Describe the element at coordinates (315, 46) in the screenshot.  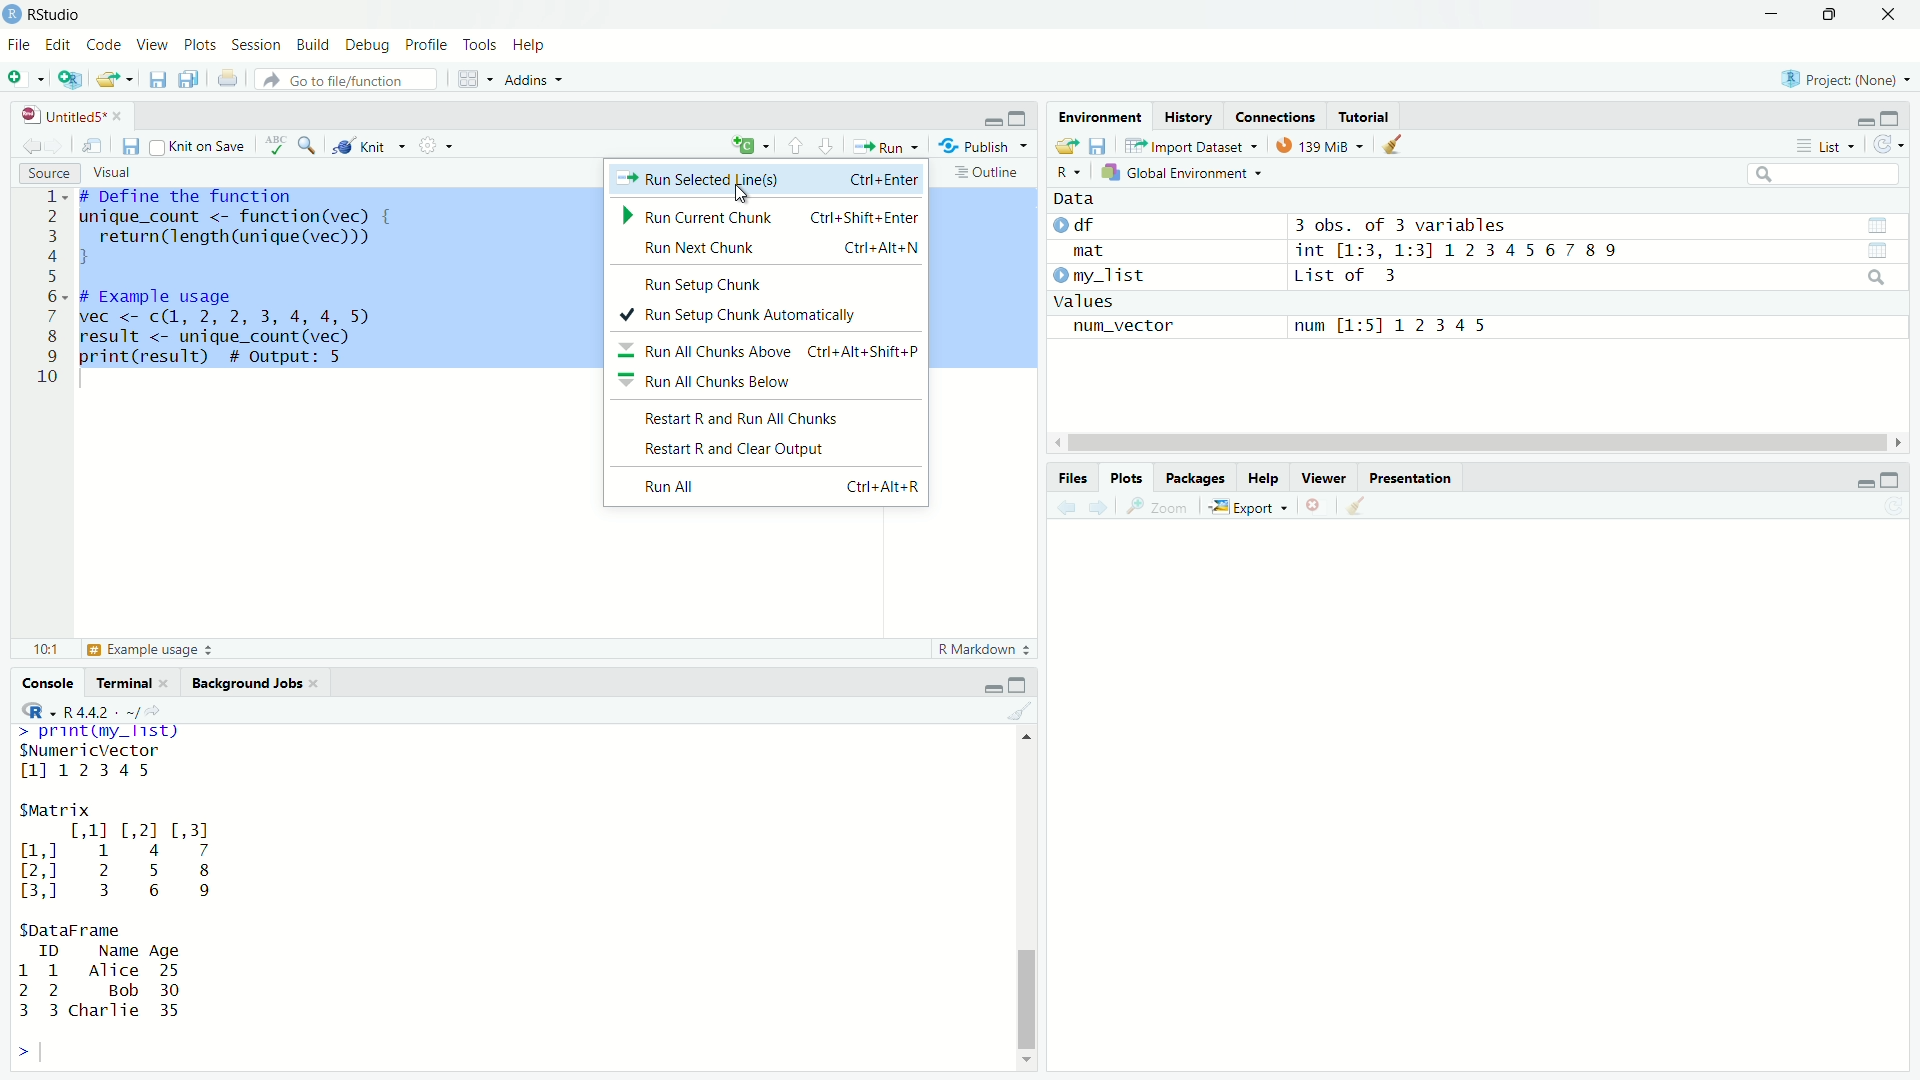
I see `Build` at that location.